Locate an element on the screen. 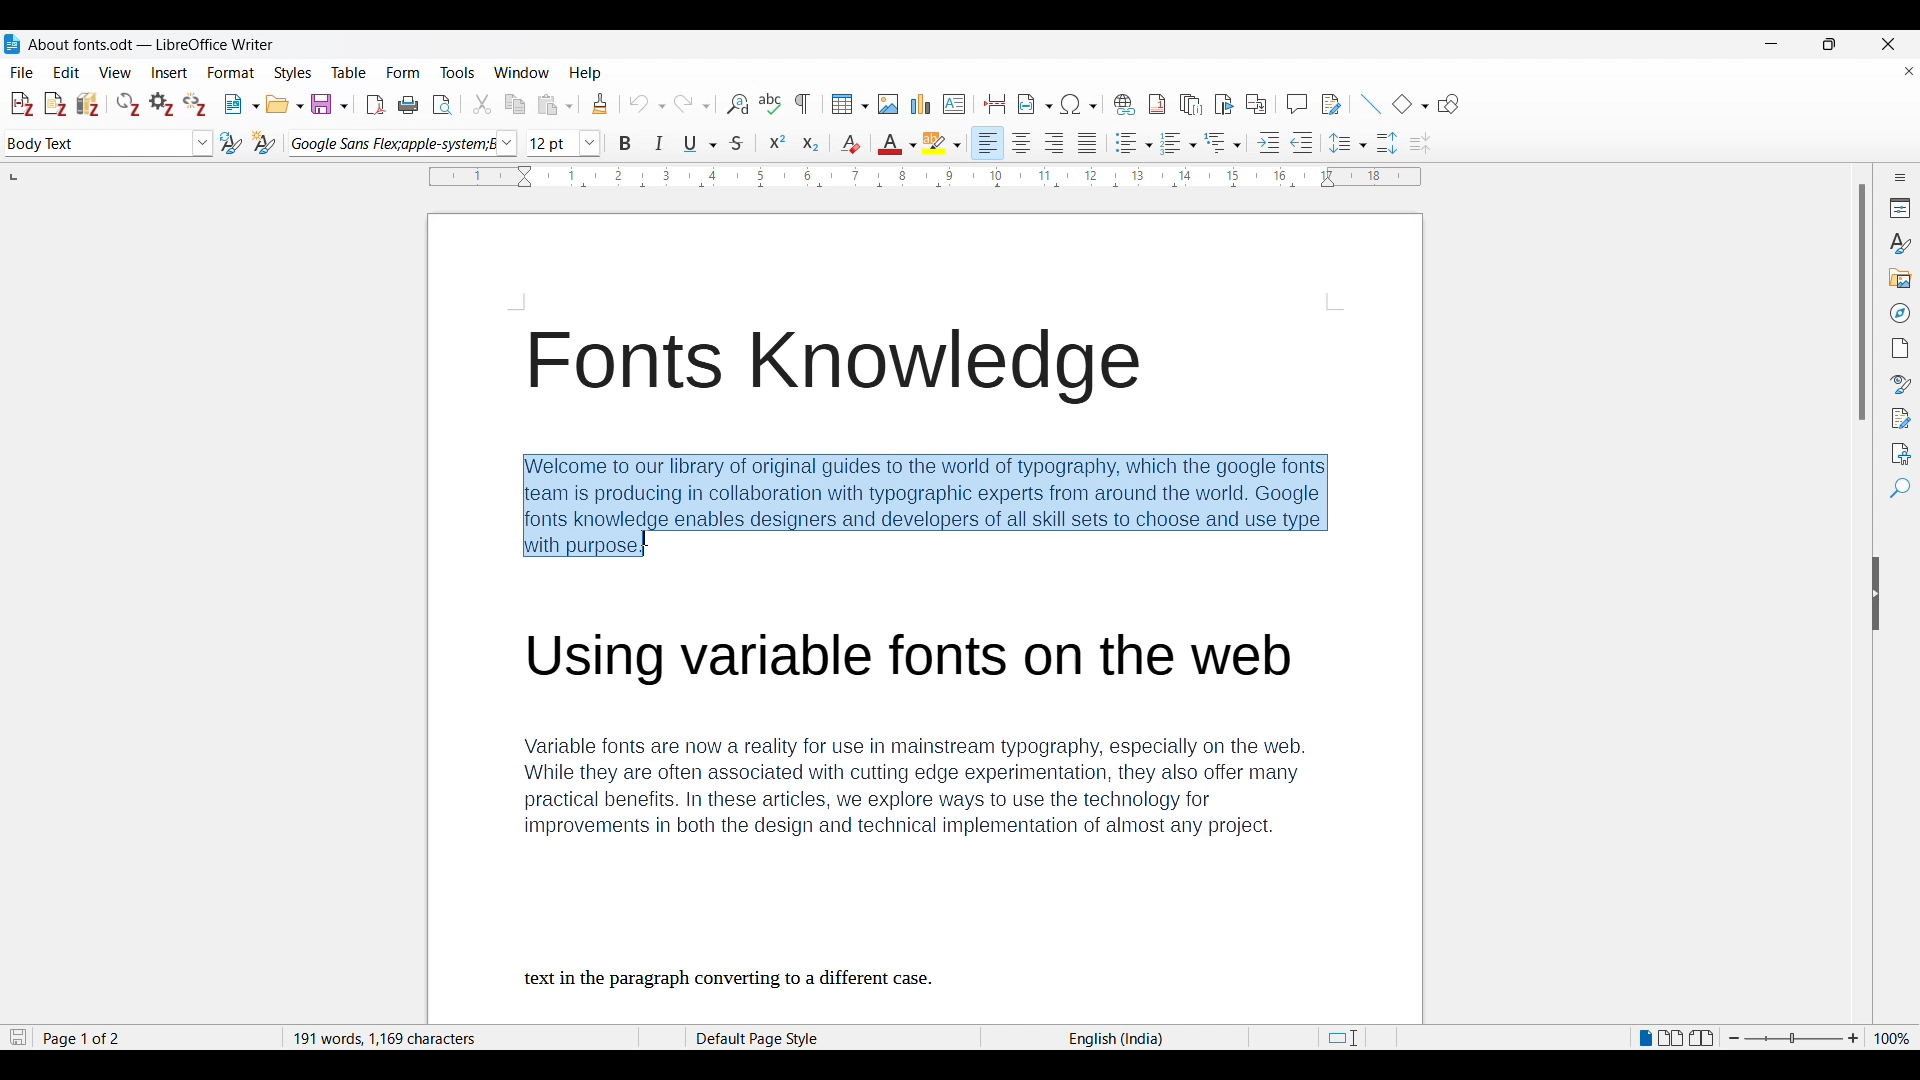 The image size is (1920, 1080). Properties is located at coordinates (1901, 208).